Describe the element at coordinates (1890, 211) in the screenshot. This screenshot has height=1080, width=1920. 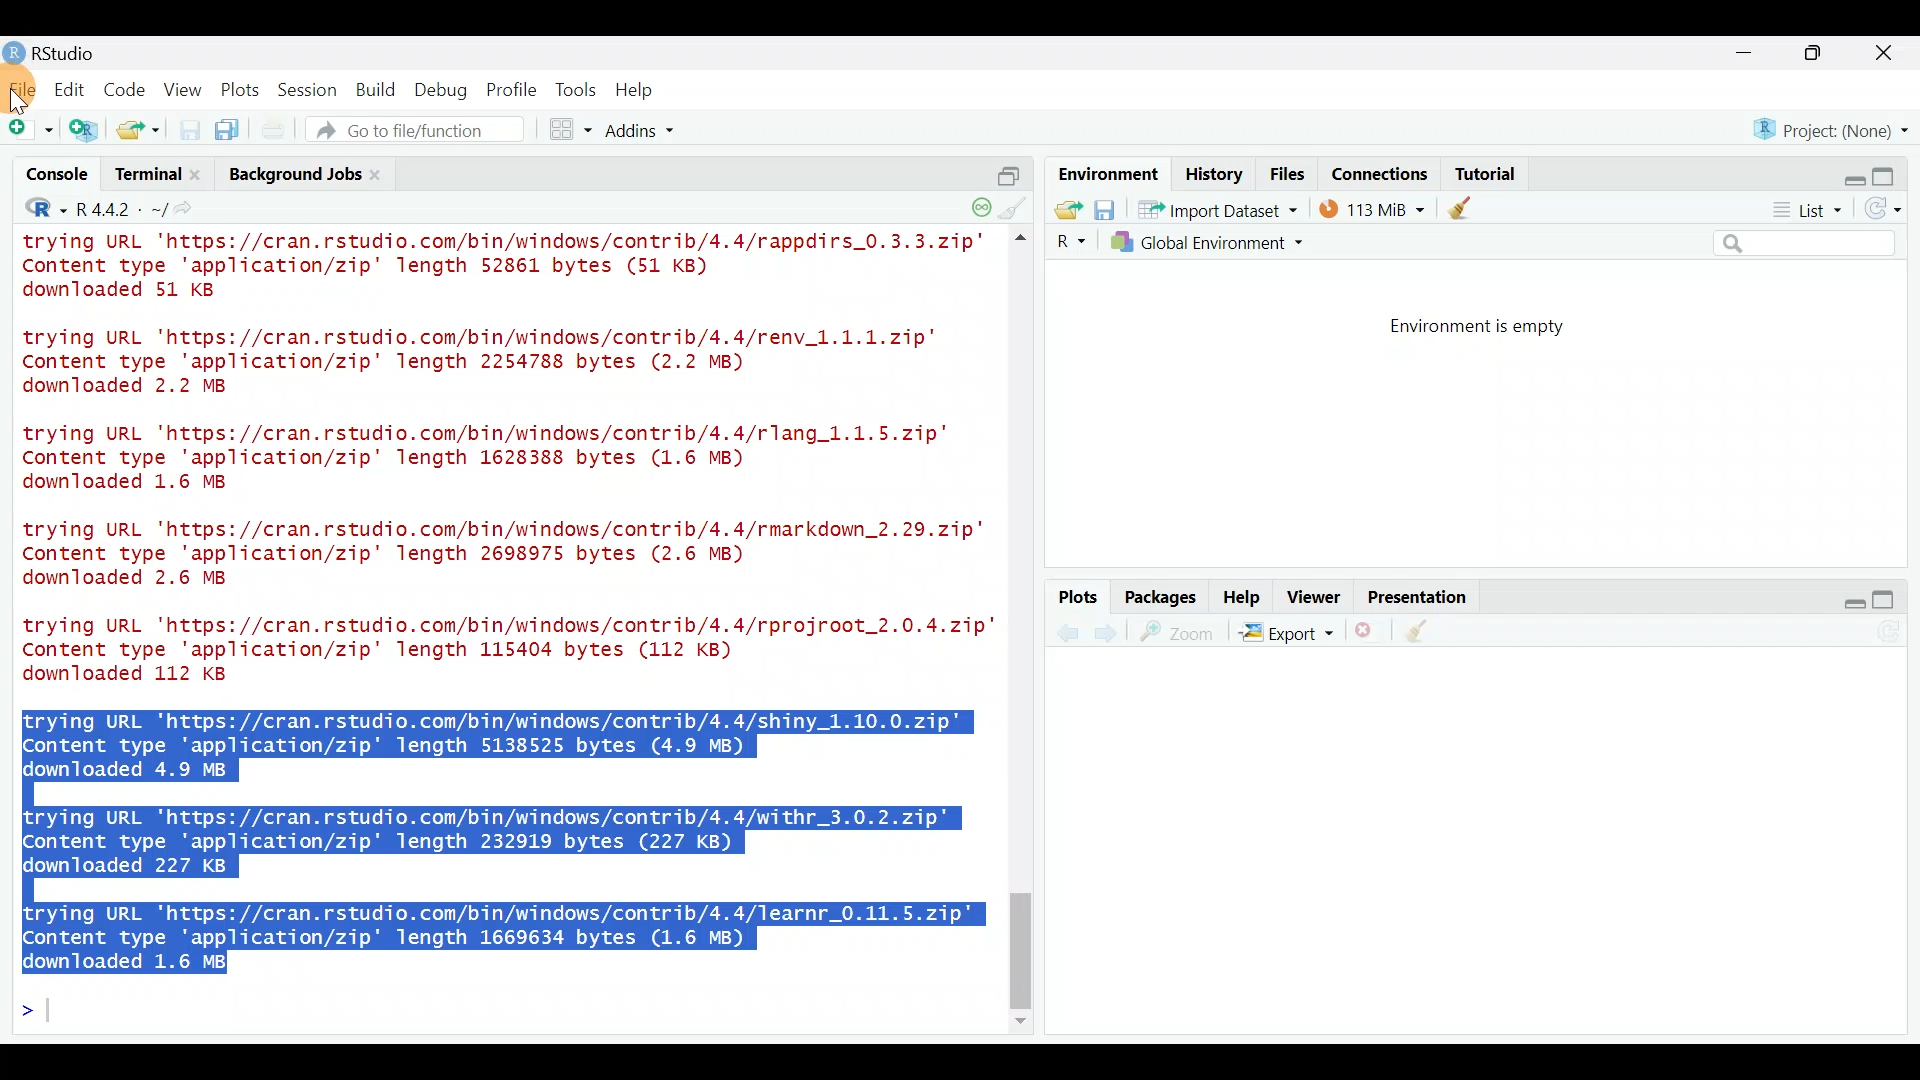
I see `Refresh list of objects in the environment` at that location.